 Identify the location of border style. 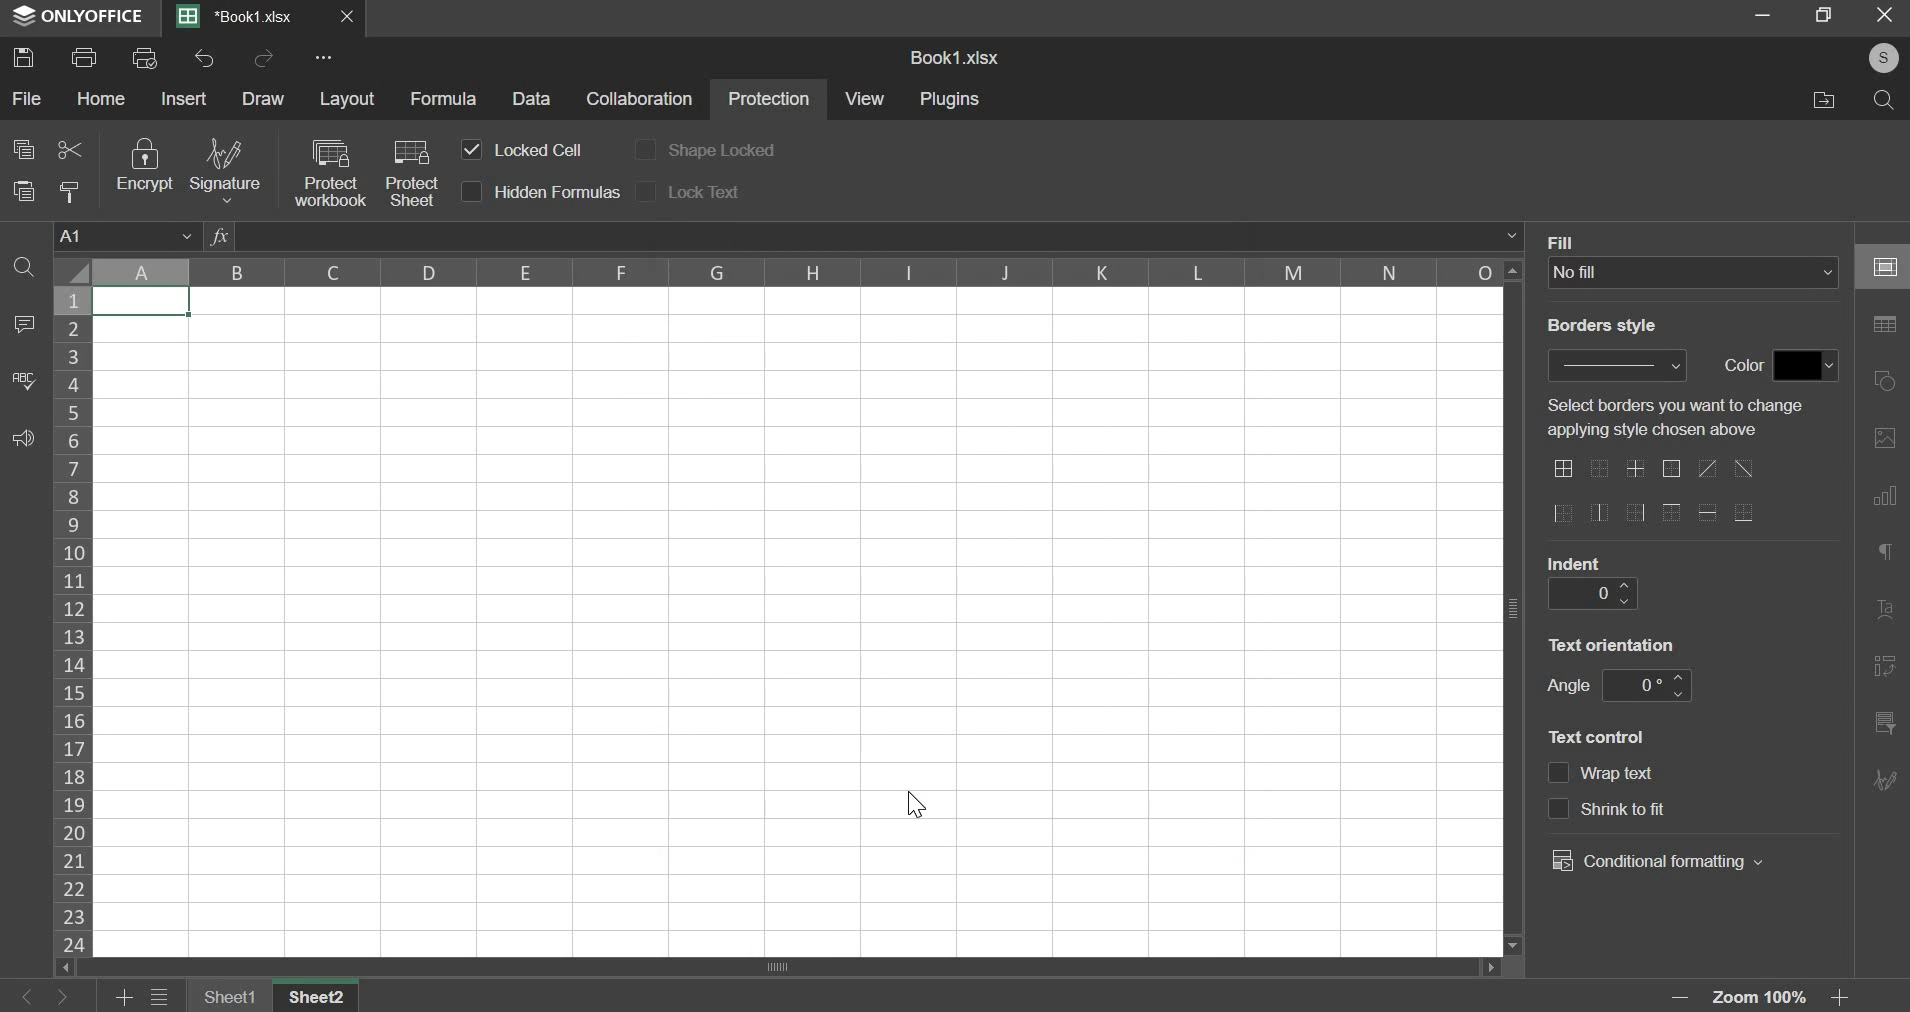
(1620, 364).